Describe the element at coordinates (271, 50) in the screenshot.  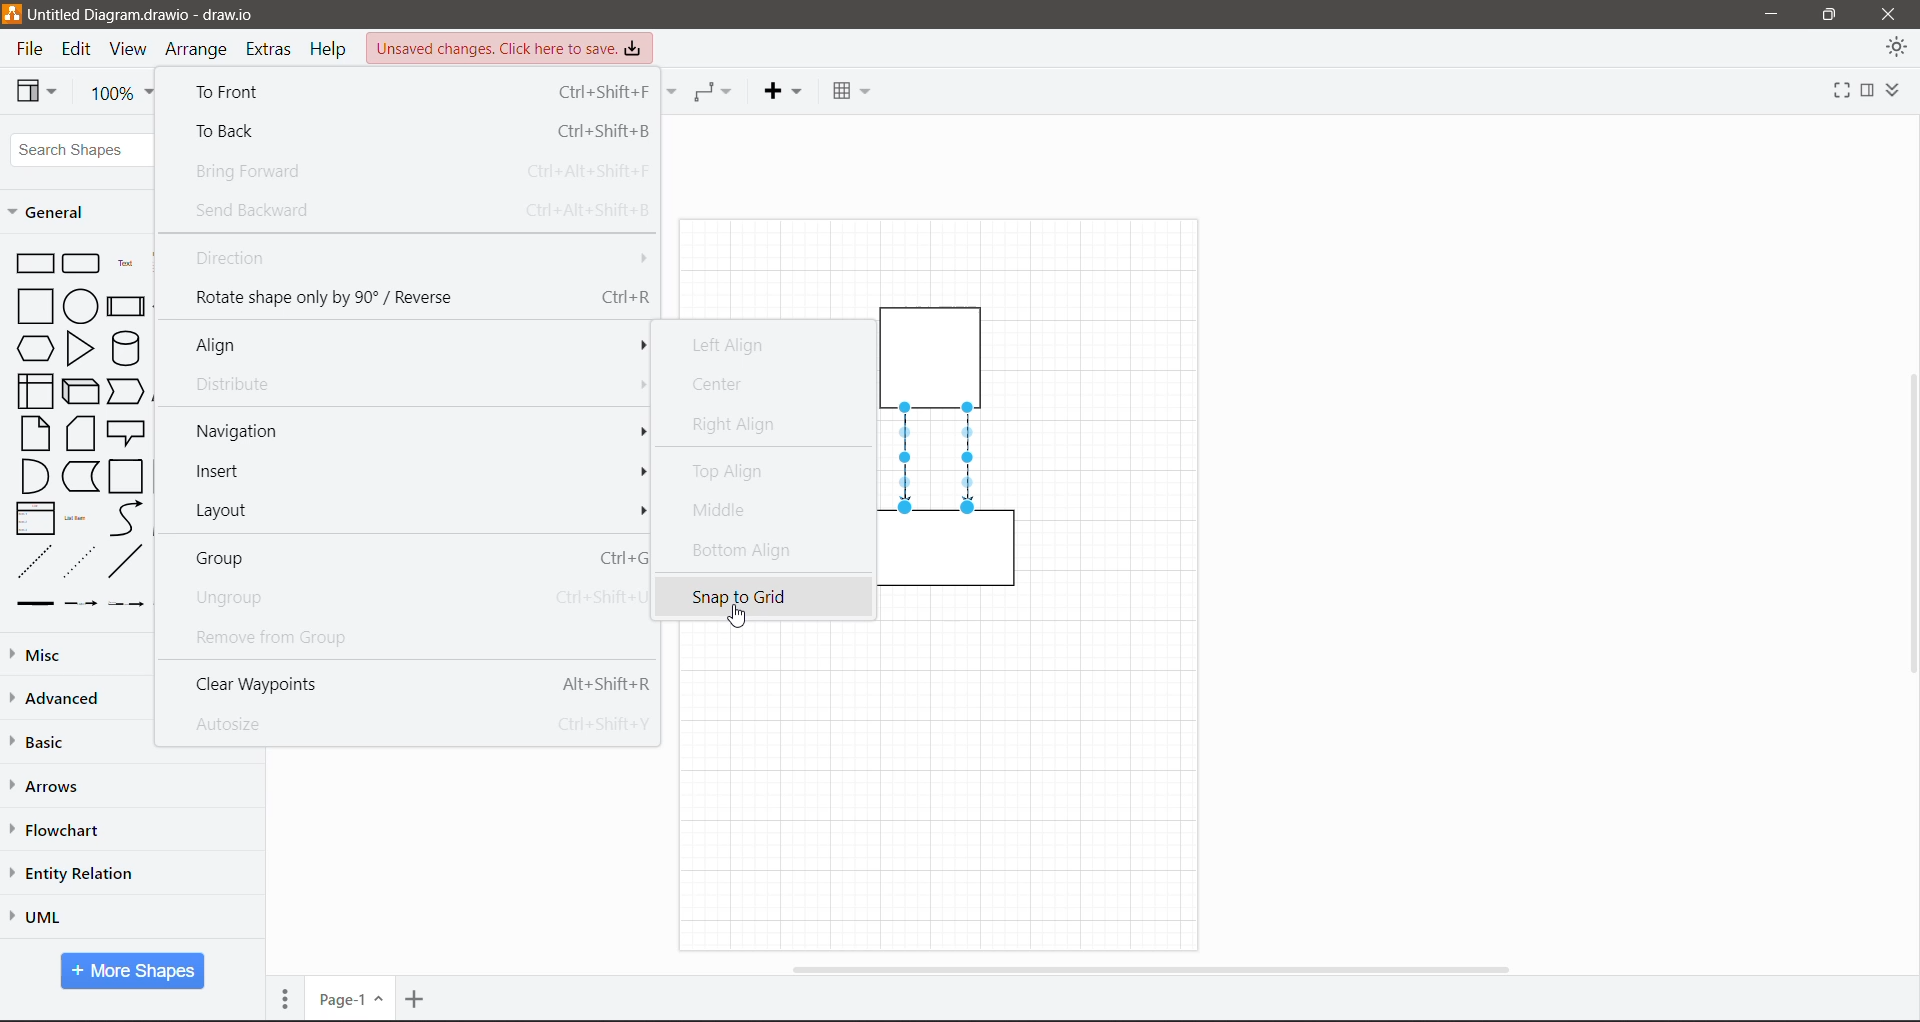
I see `Extras` at that location.